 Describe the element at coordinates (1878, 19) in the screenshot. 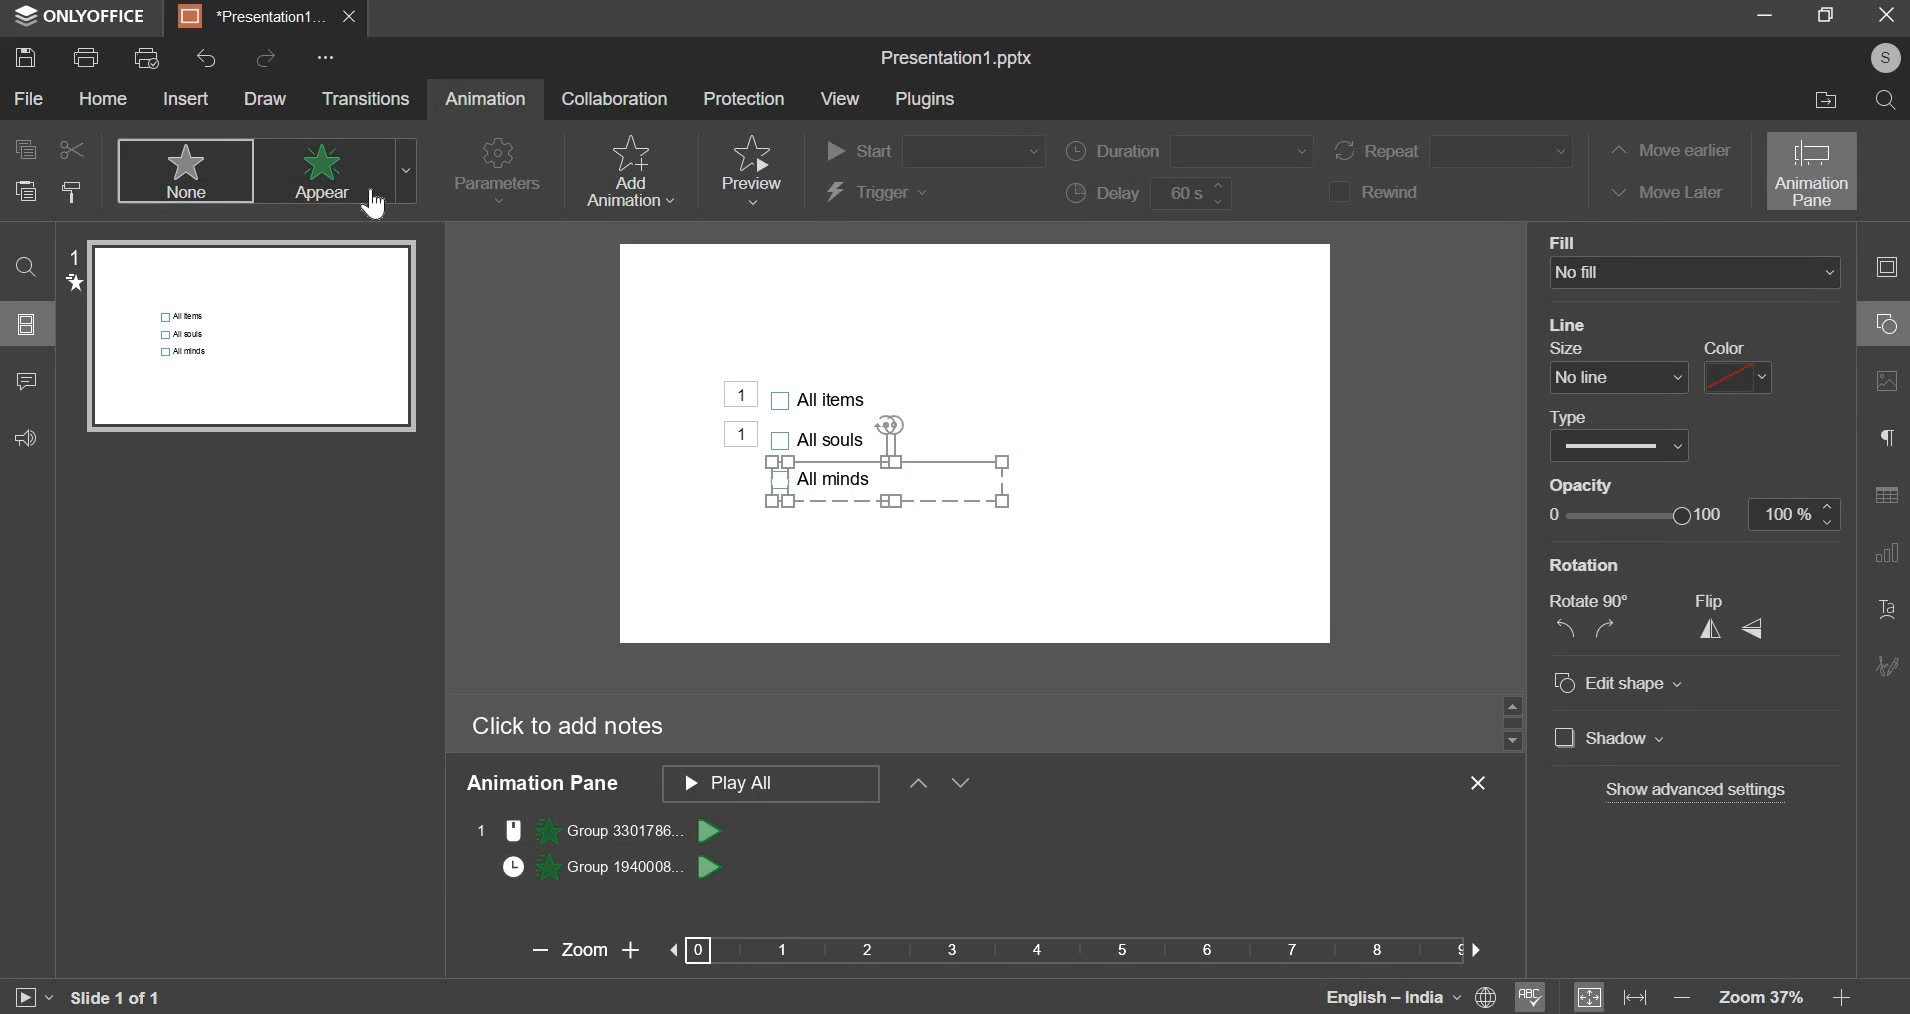

I see `exit` at that location.